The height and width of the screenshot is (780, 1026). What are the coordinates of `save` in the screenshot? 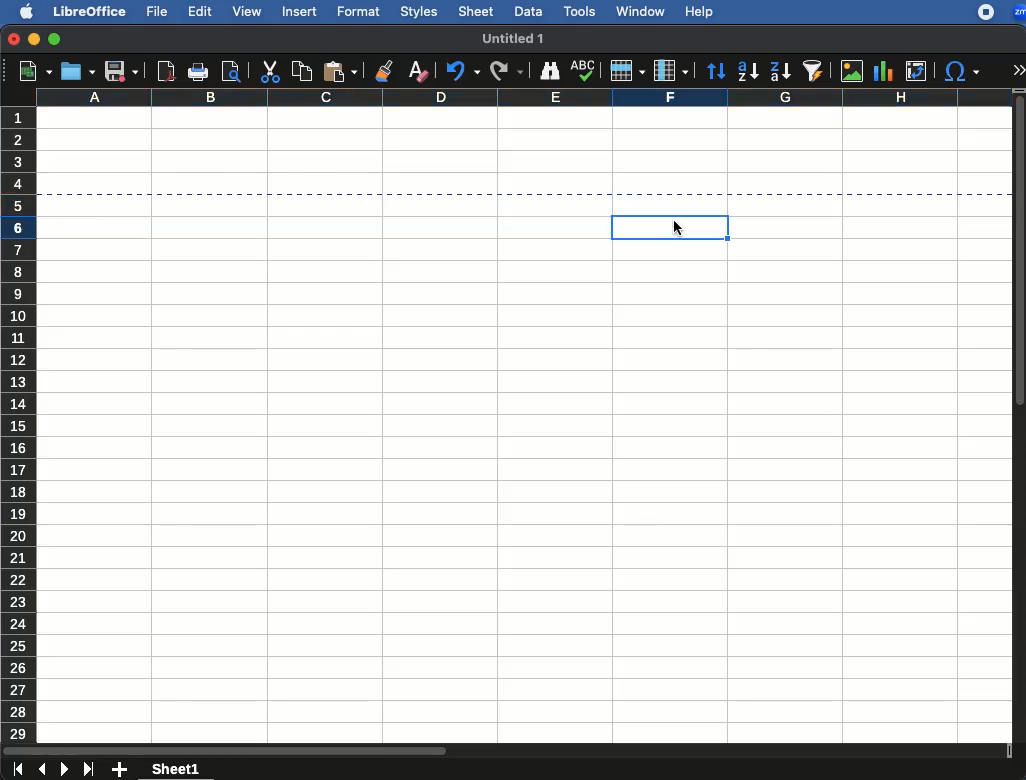 It's located at (122, 72).